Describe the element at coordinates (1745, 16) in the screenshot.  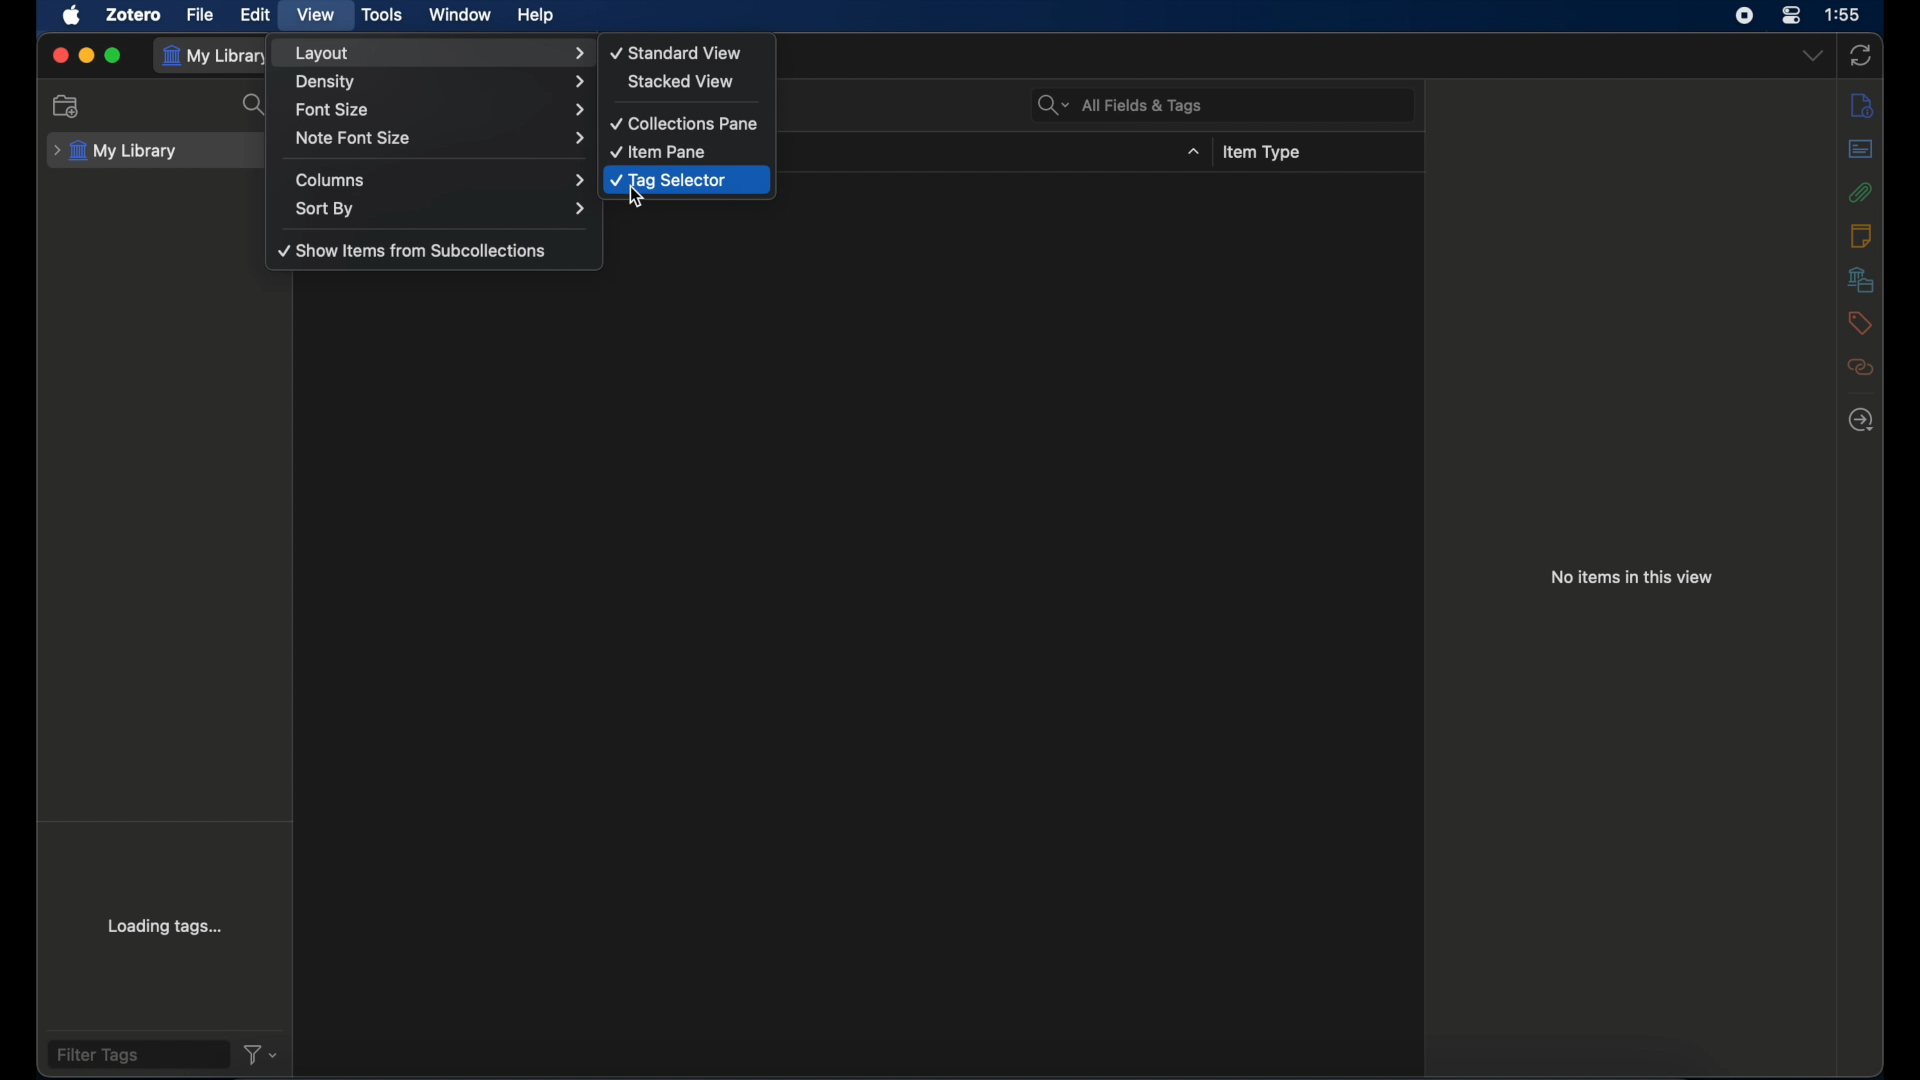
I see `screen recorder` at that location.